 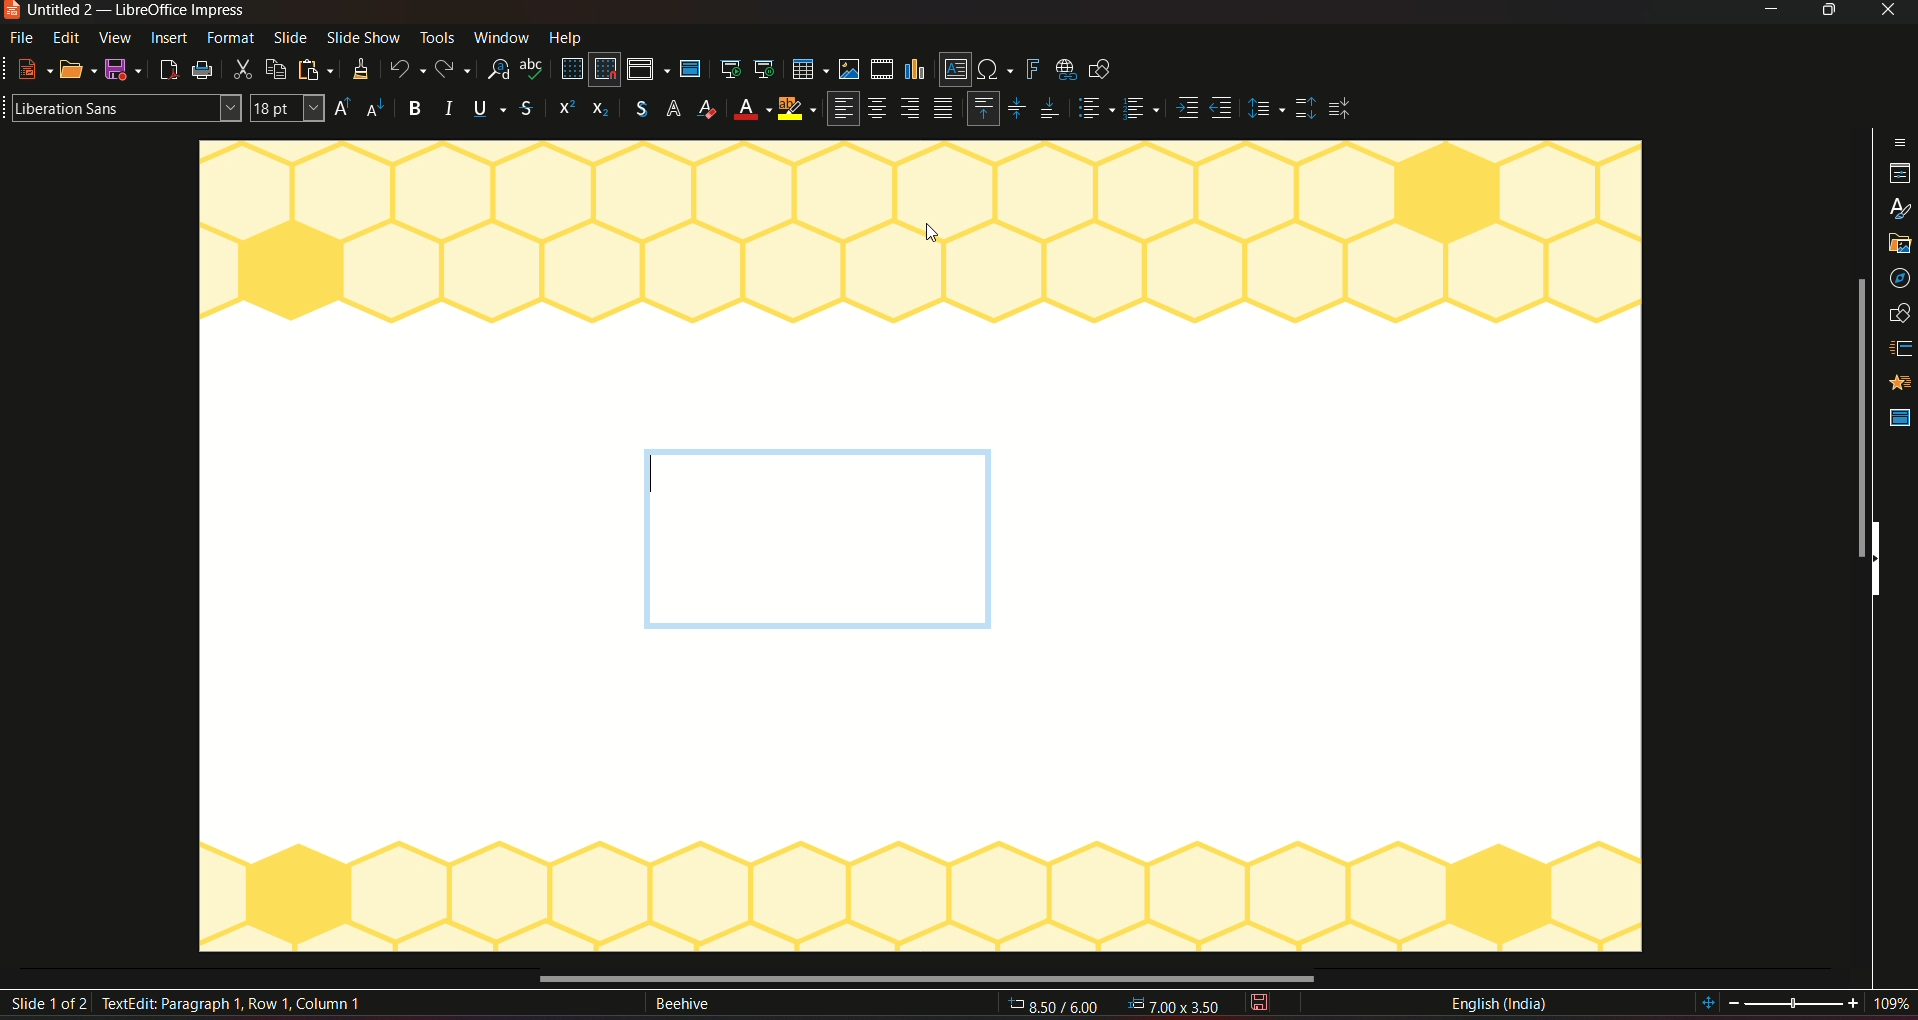 What do you see at coordinates (1899, 343) in the screenshot?
I see `animation` at bounding box center [1899, 343].